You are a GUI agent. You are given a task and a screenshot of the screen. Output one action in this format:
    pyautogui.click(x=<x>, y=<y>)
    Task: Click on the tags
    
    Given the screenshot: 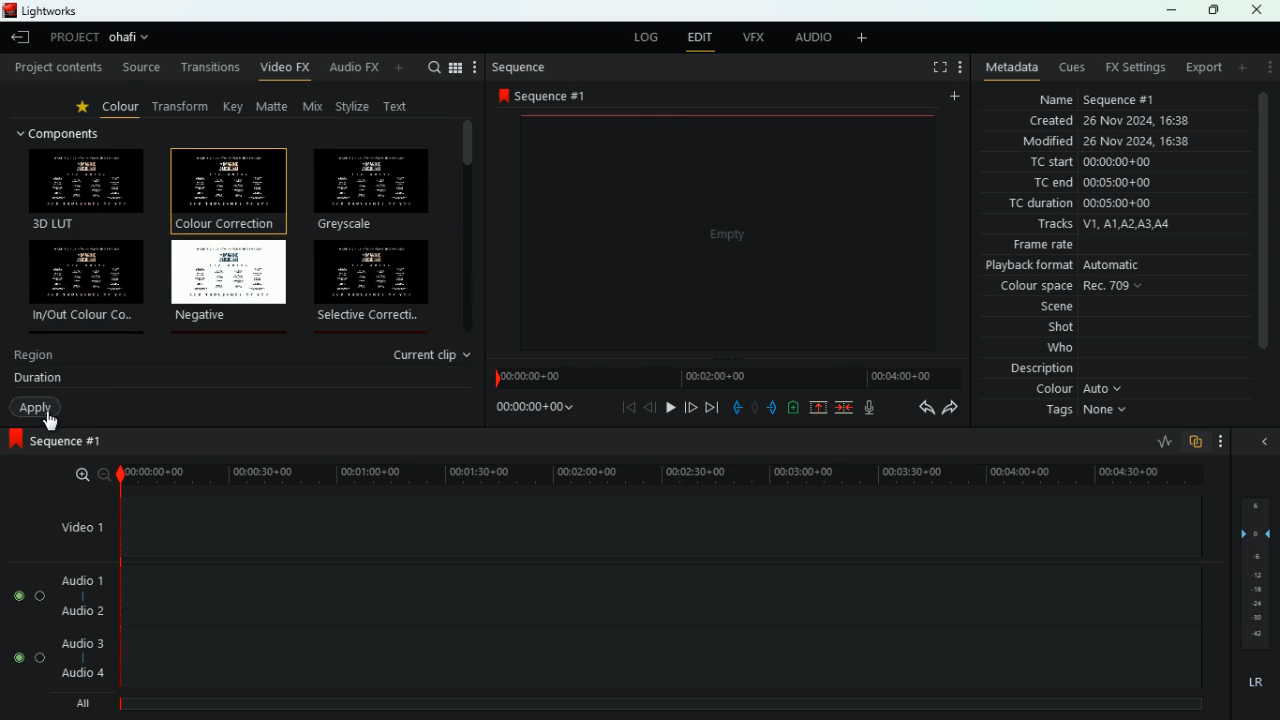 What is the action you would take?
    pyautogui.click(x=1090, y=415)
    